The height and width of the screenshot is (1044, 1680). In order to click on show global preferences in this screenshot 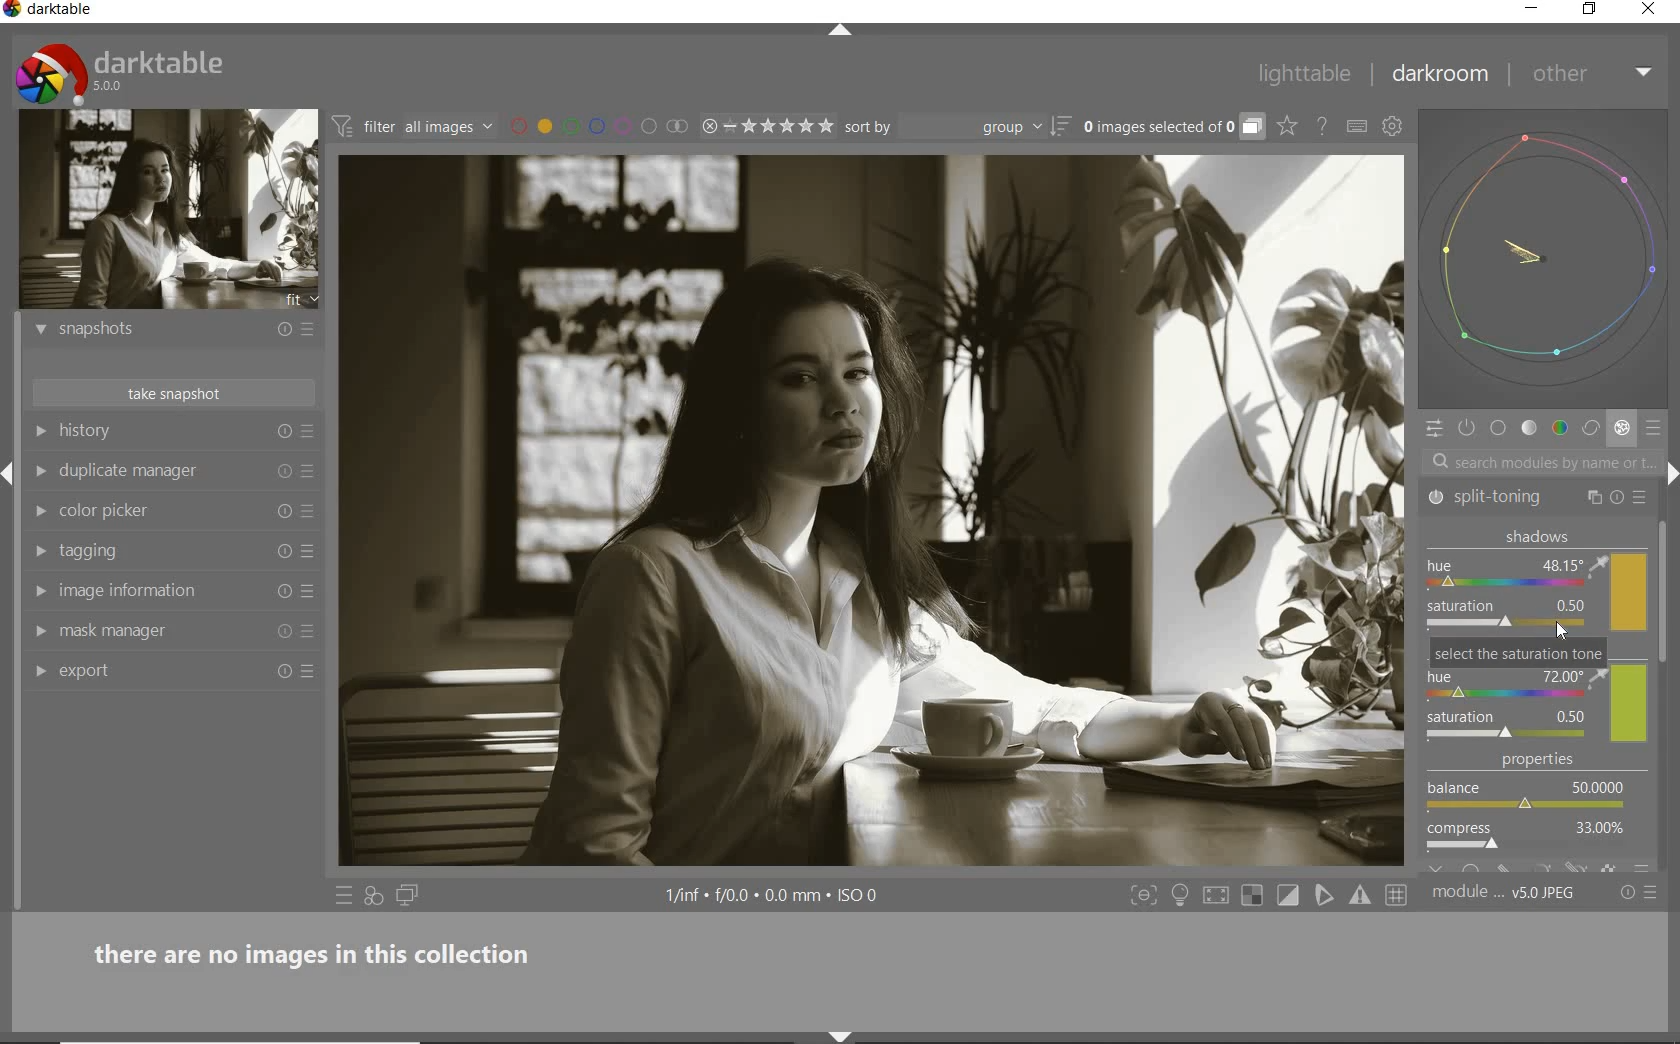, I will do `click(1393, 129)`.